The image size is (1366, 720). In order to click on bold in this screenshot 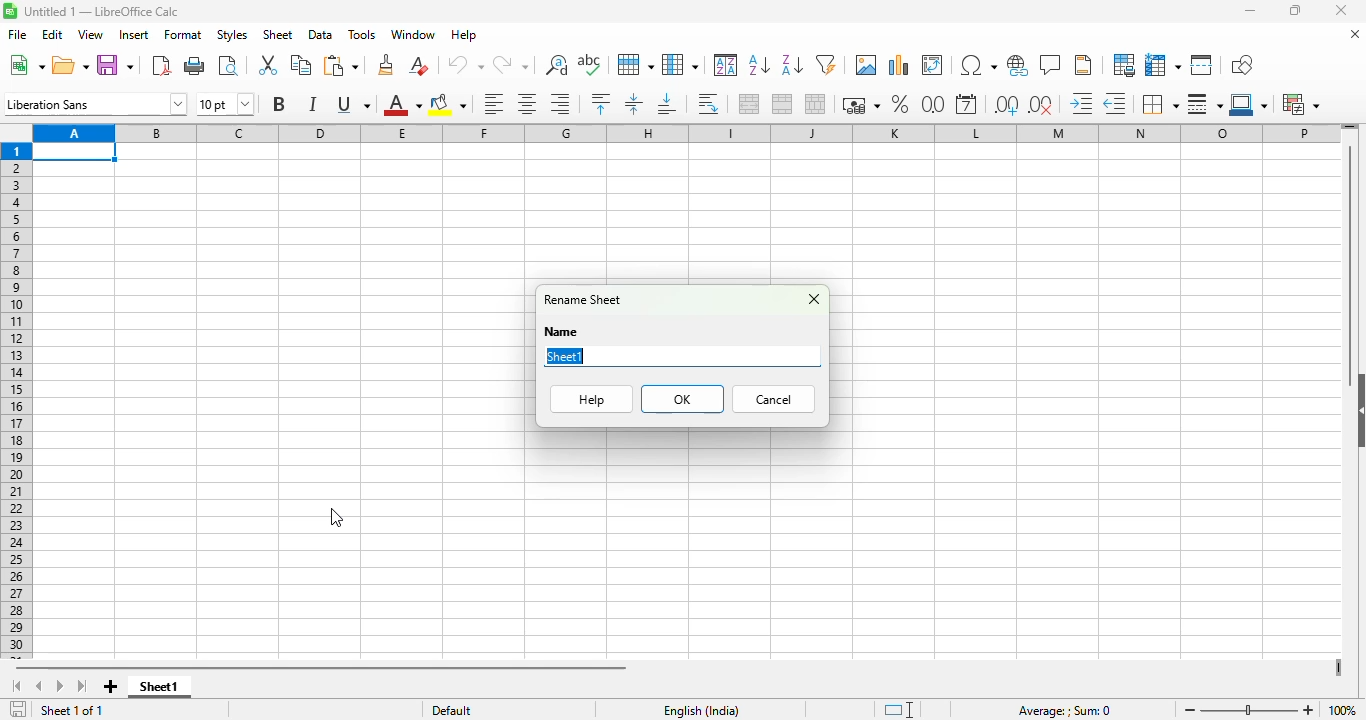, I will do `click(279, 103)`.